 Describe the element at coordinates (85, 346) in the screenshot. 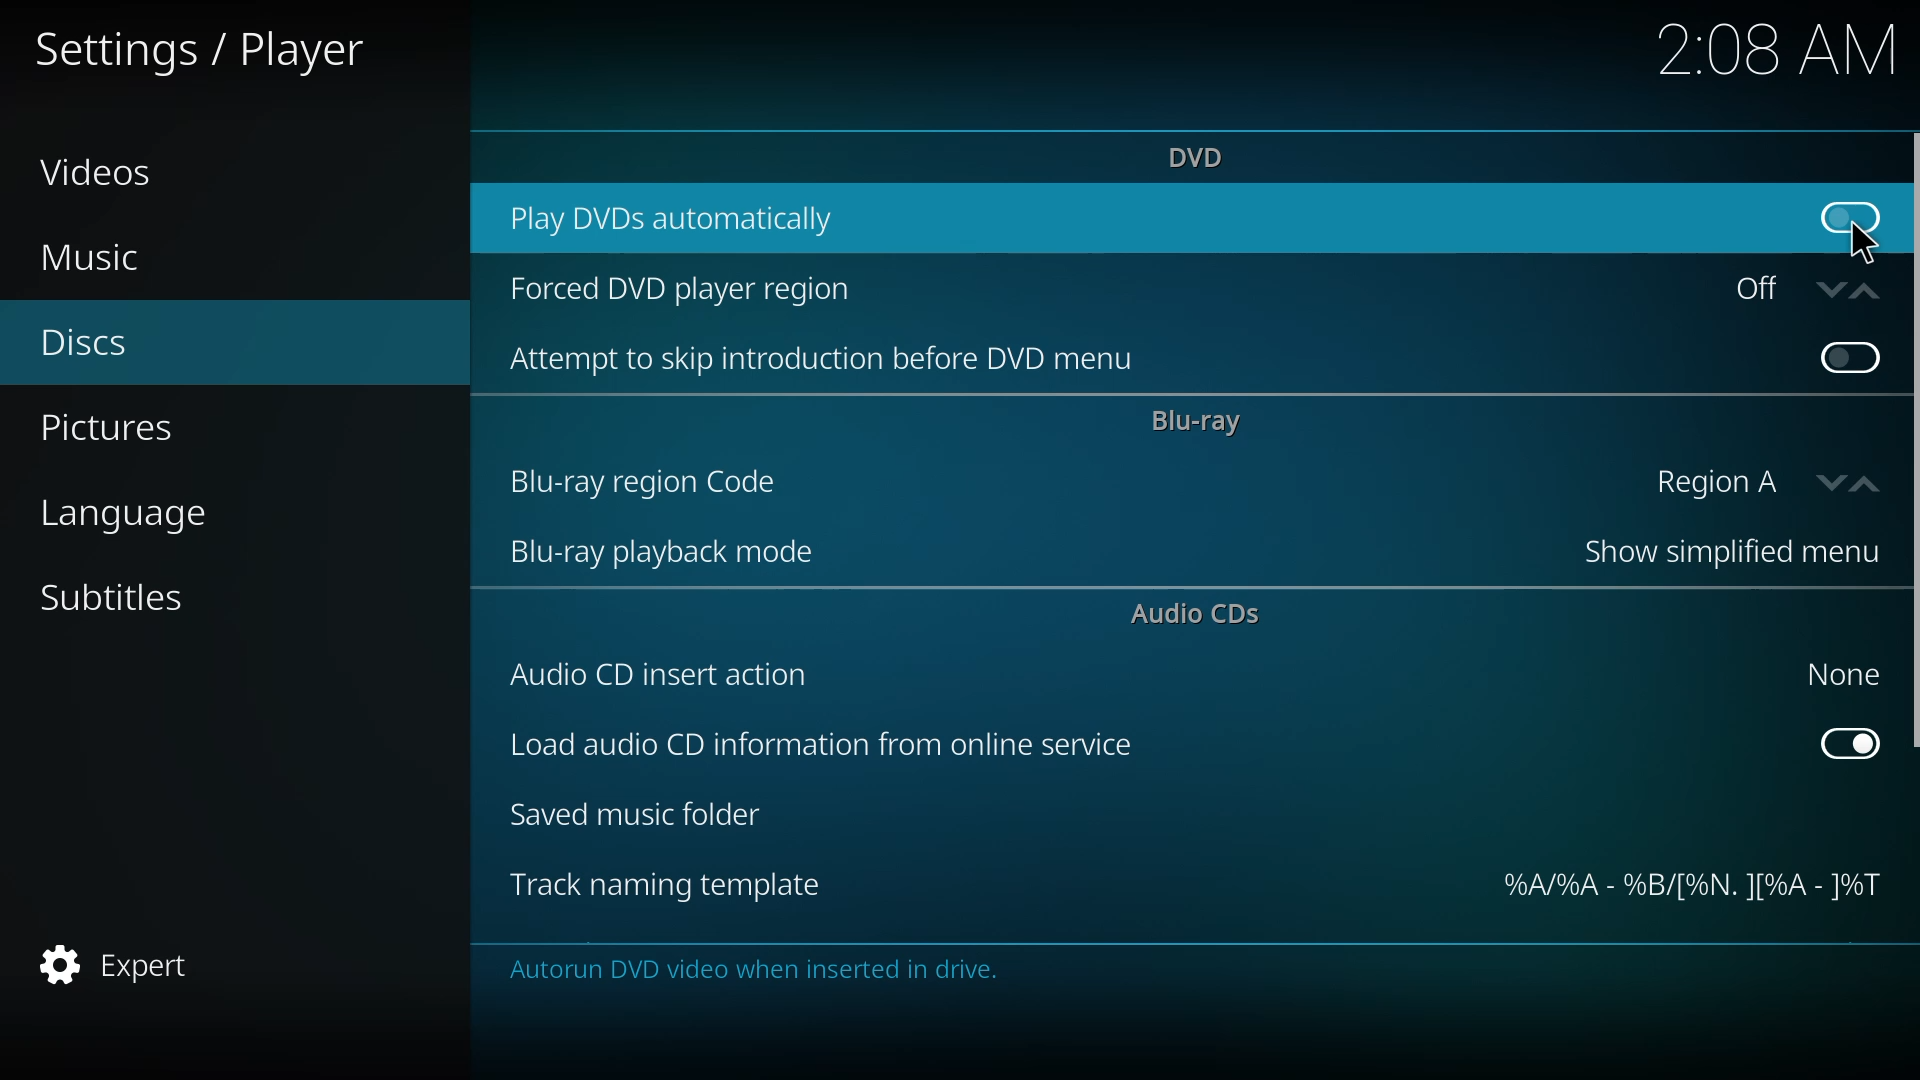

I see `discs` at that location.